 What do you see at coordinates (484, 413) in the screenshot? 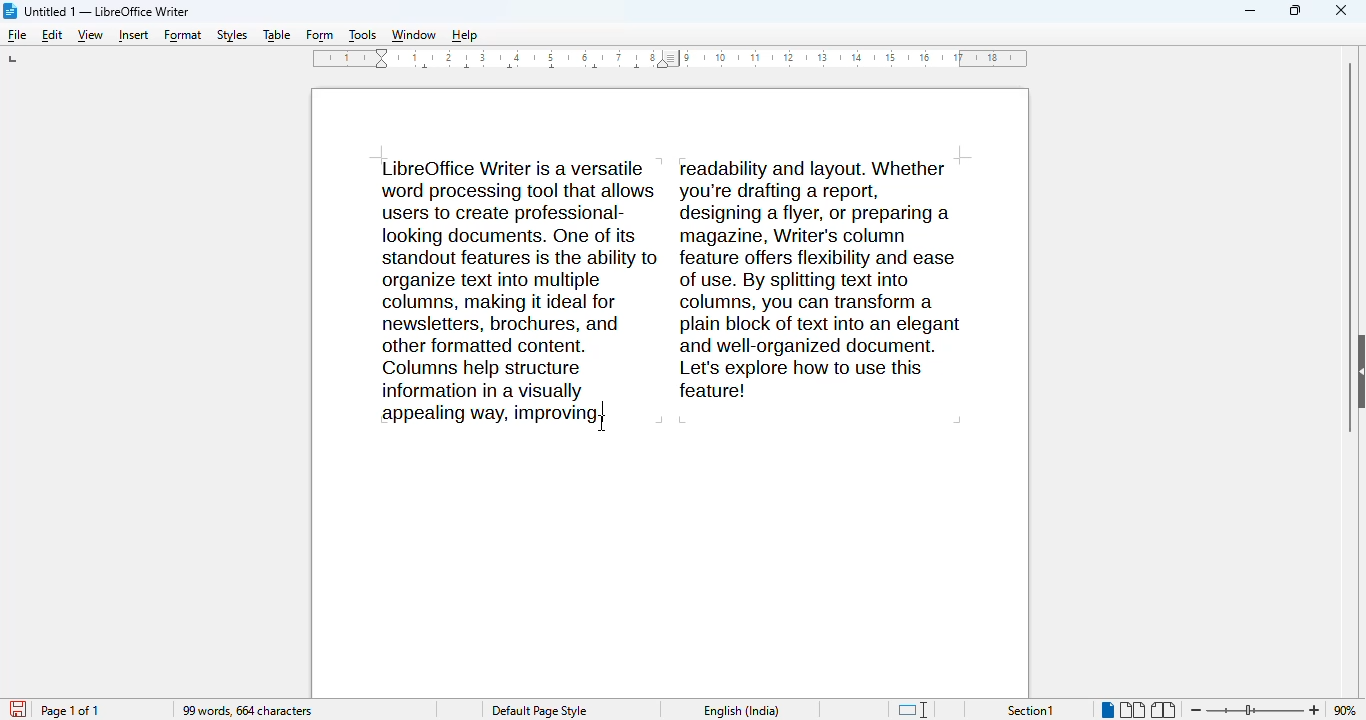
I see `demo text` at bounding box center [484, 413].